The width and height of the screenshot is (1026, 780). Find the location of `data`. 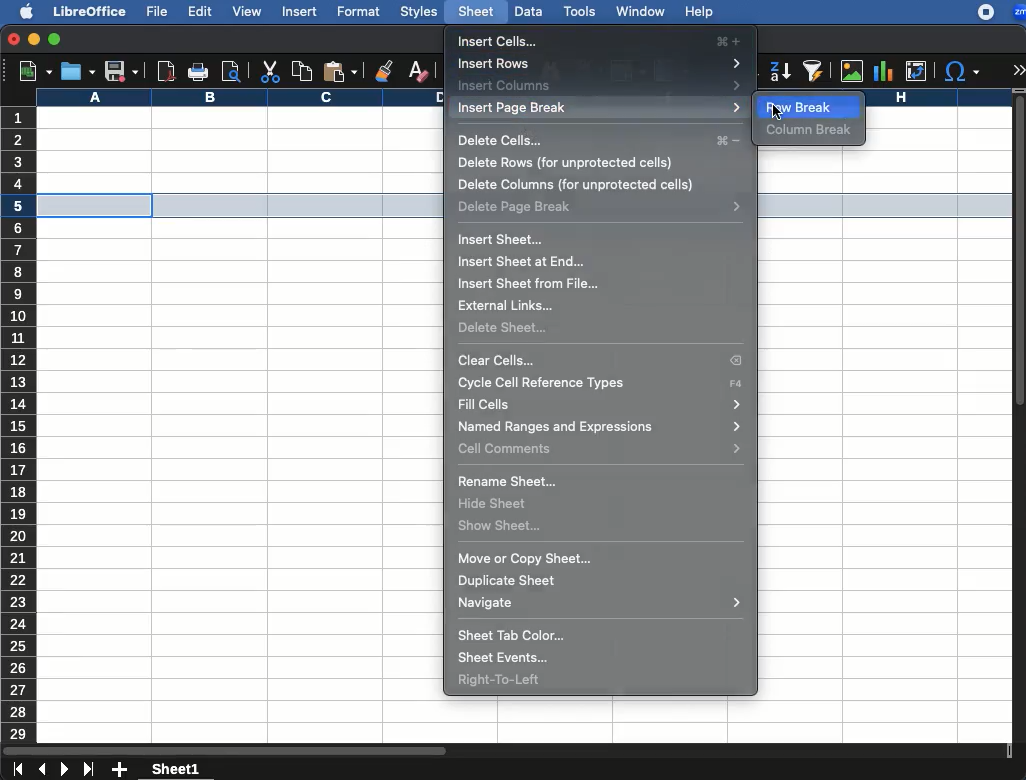

data is located at coordinates (528, 11).